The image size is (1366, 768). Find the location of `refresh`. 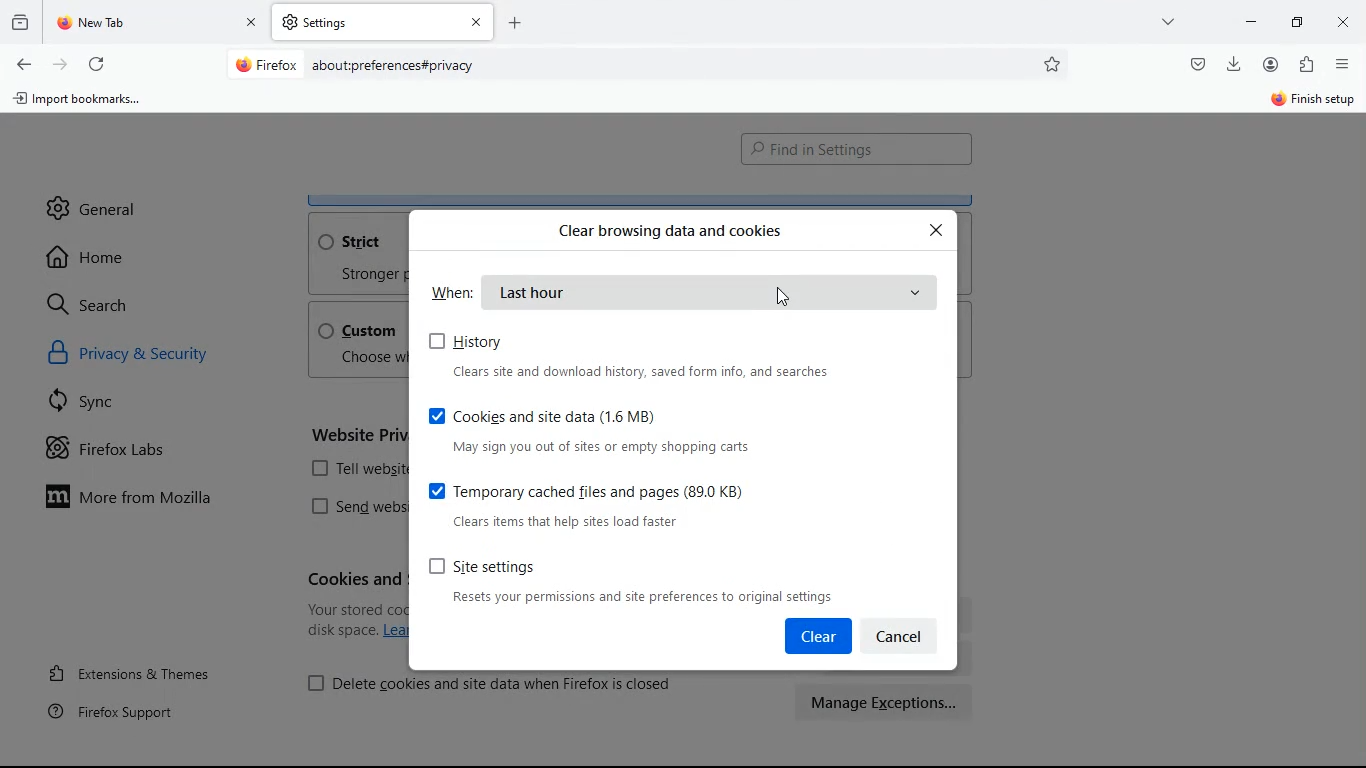

refresh is located at coordinates (96, 61).